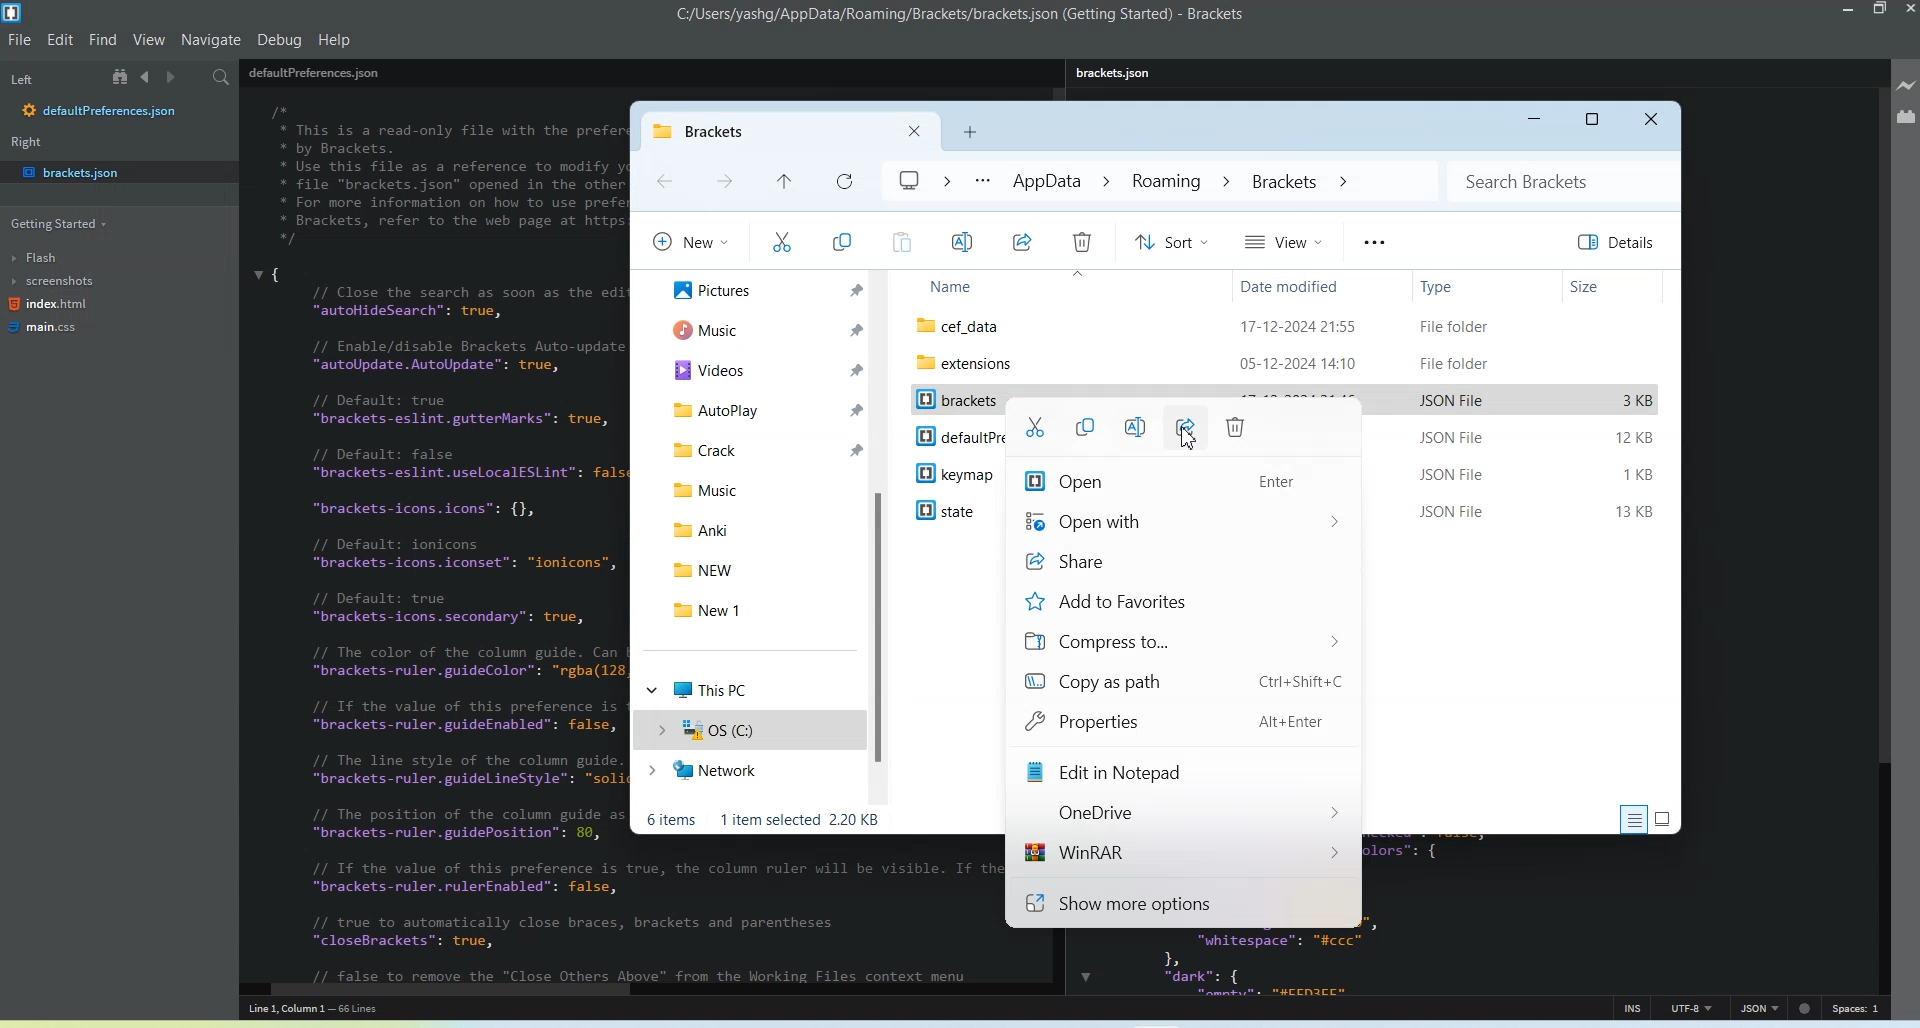  What do you see at coordinates (55, 225) in the screenshot?
I see `Getting Started` at bounding box center [55, 225].